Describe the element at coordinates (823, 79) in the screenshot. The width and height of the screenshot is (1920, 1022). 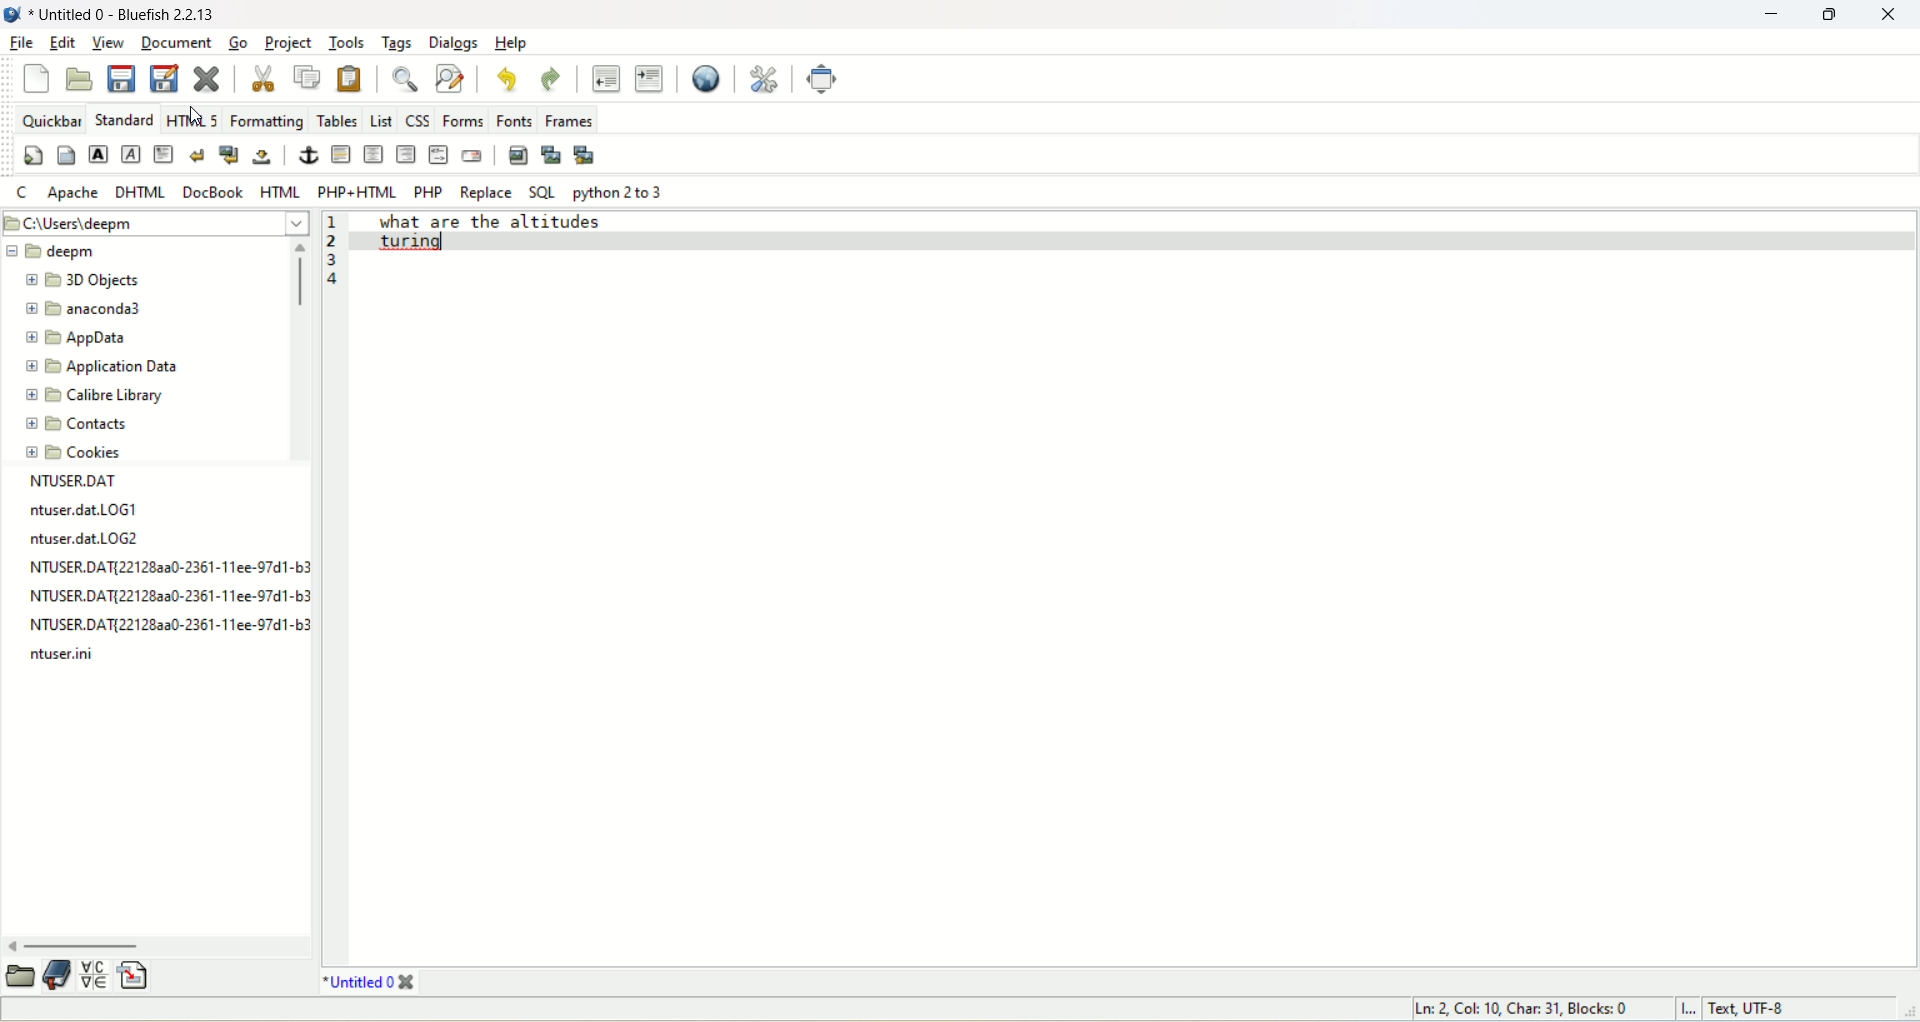
I see `fullscreen` at that location.